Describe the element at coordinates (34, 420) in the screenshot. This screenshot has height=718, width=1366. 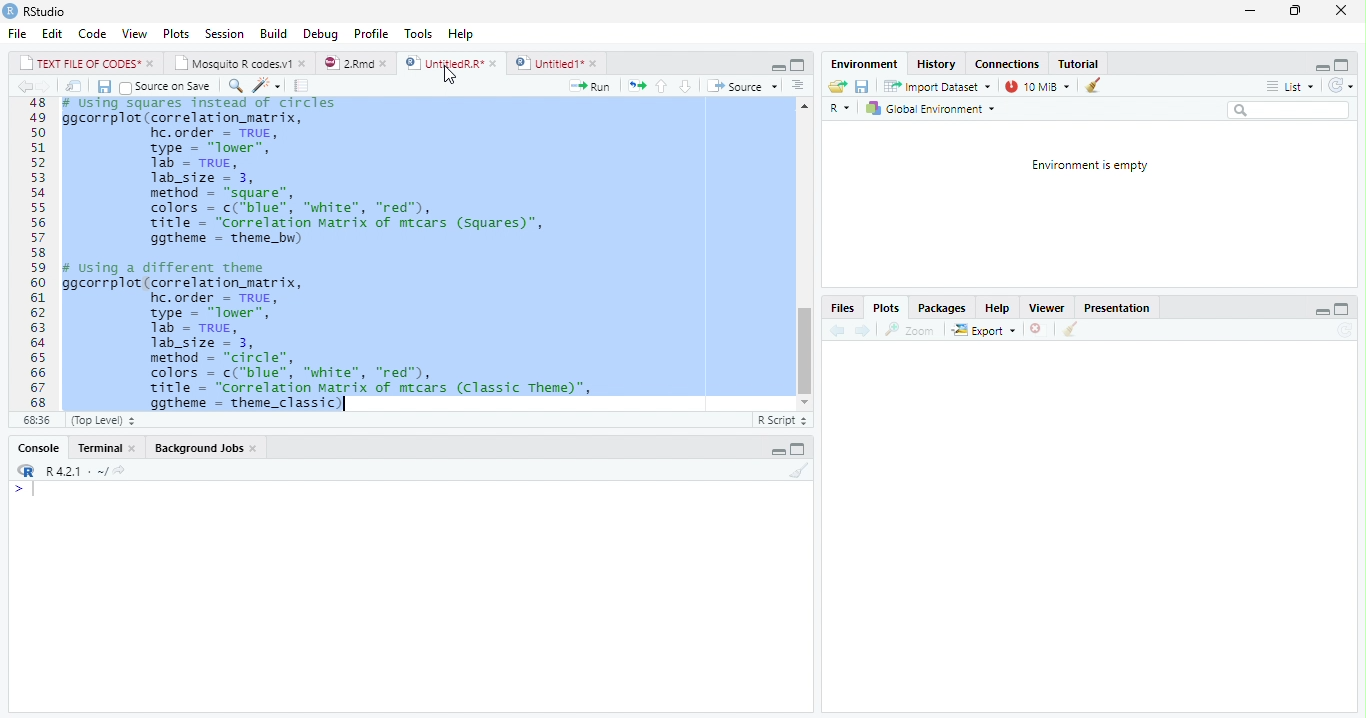
I see `68.36` at that location.